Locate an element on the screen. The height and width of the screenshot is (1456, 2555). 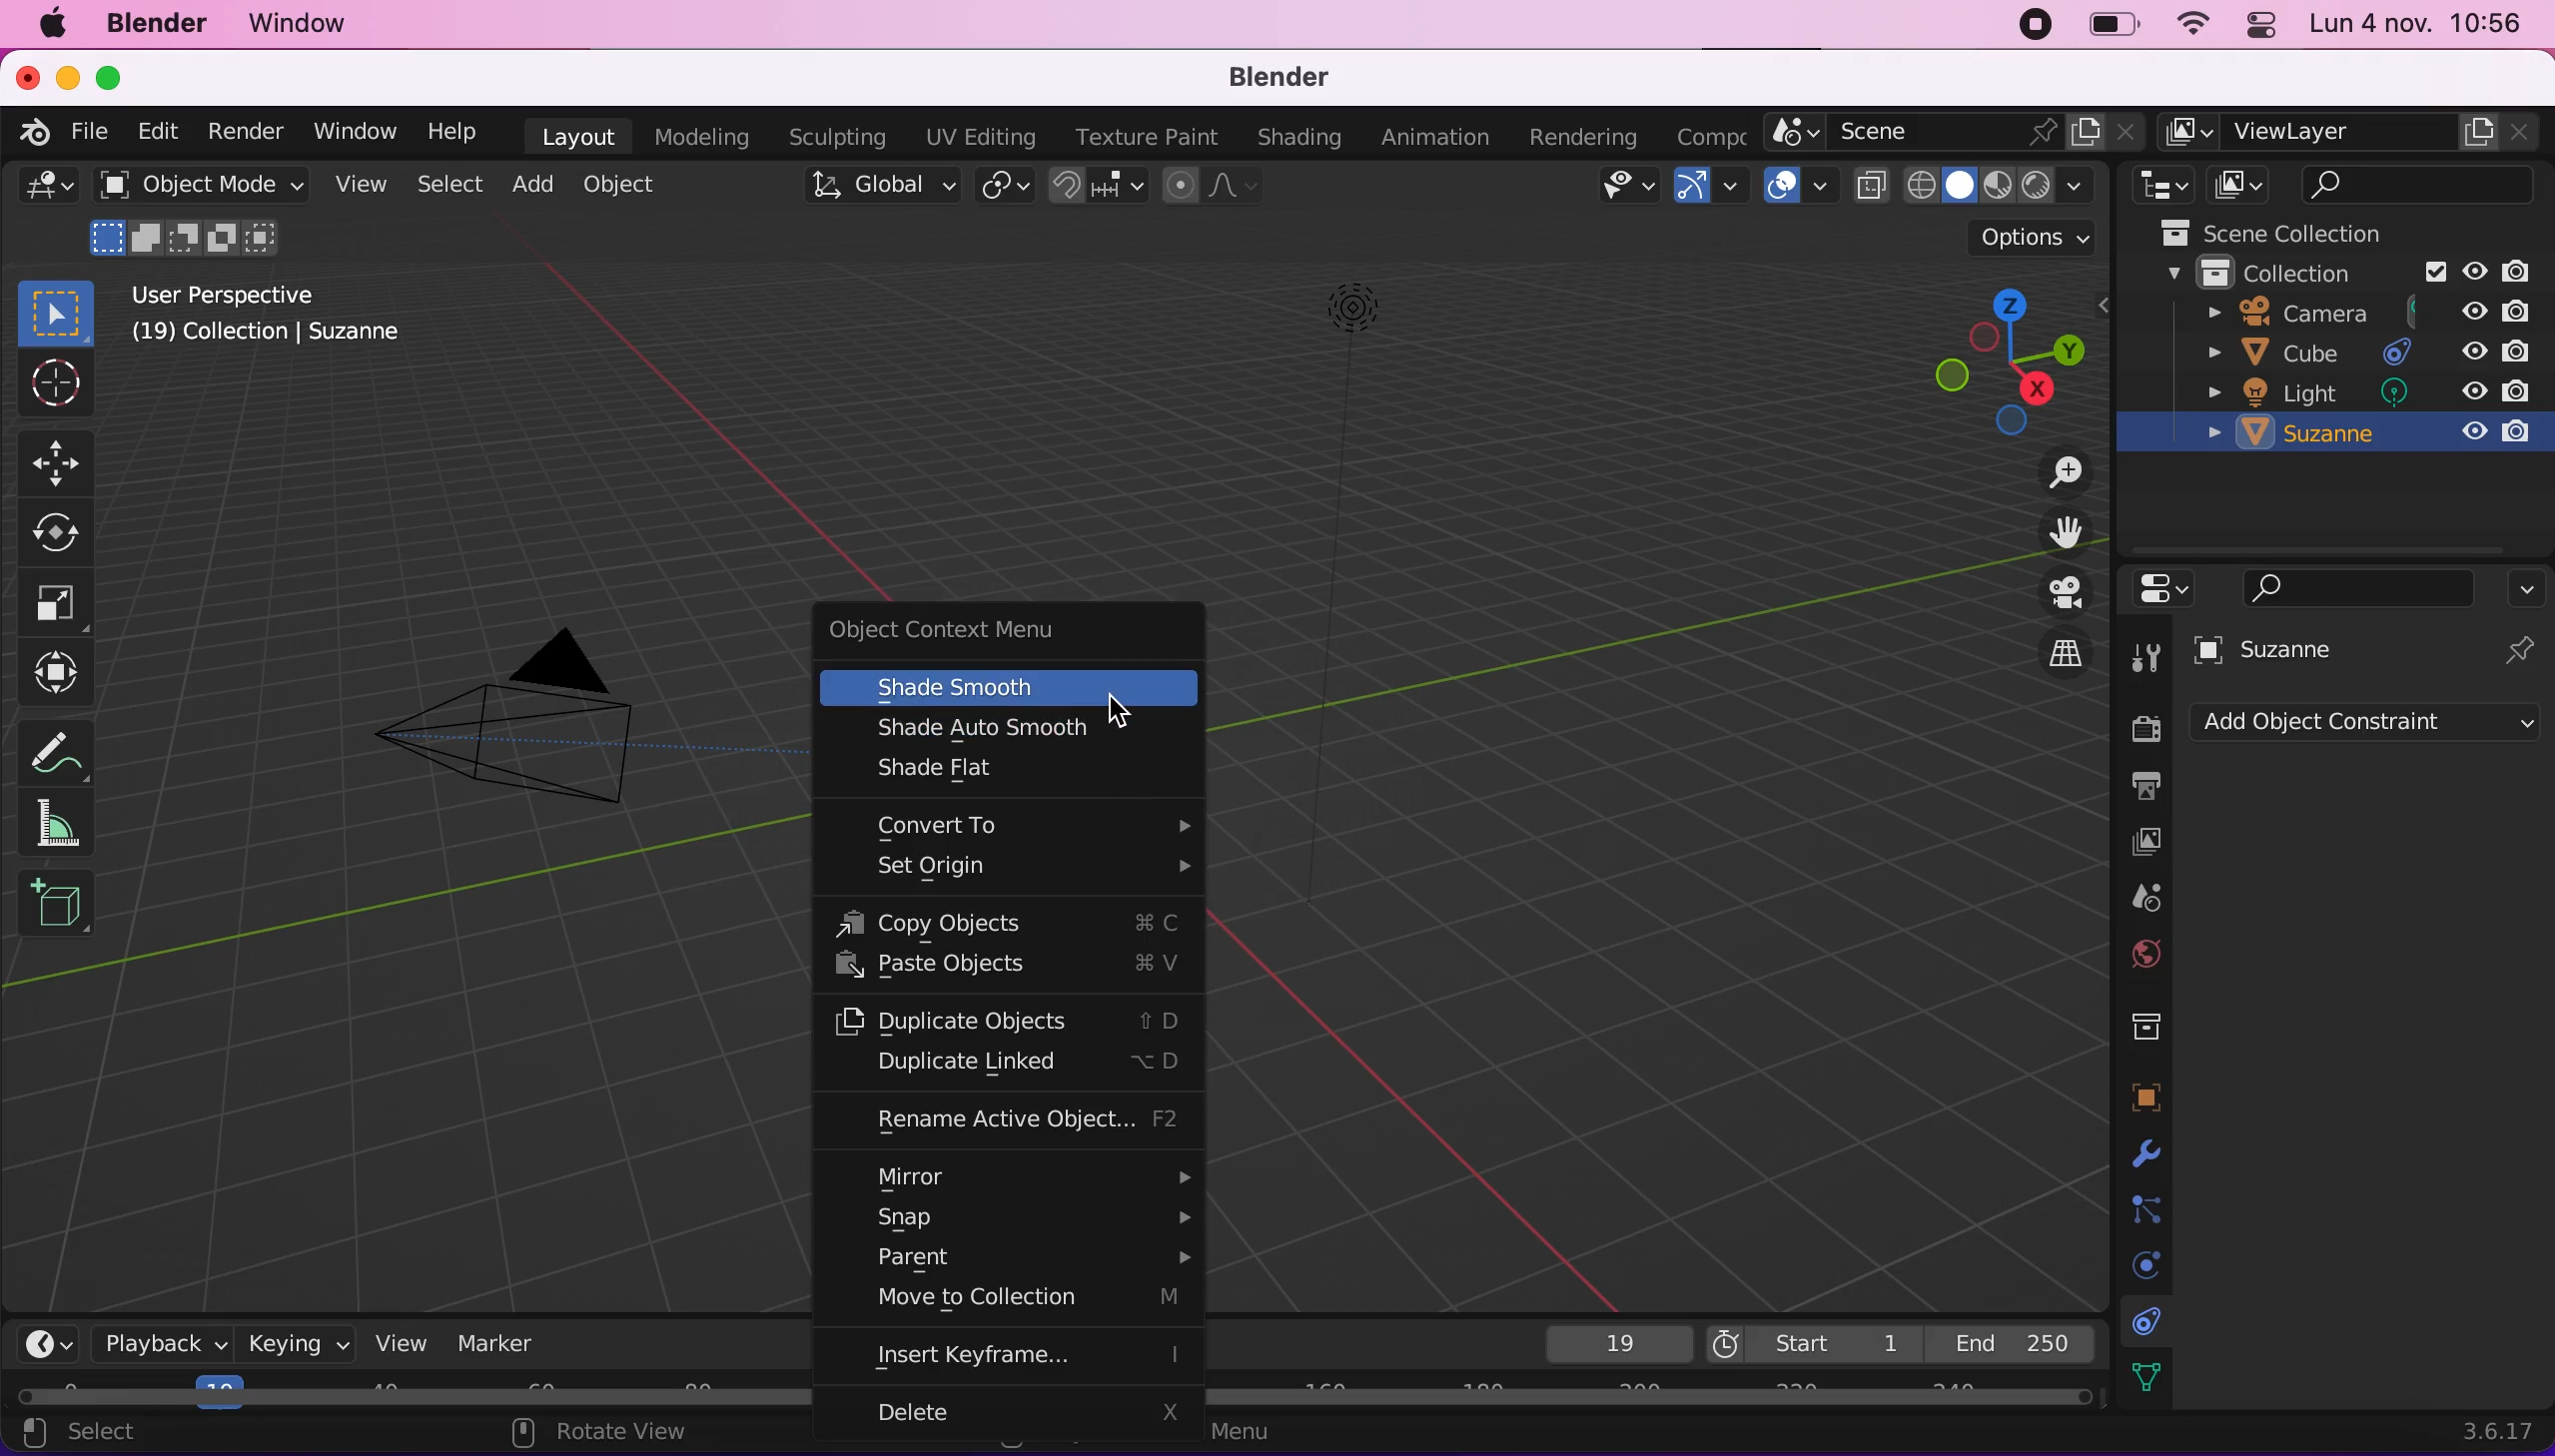
sculpting is located at coordinates (835, 136).